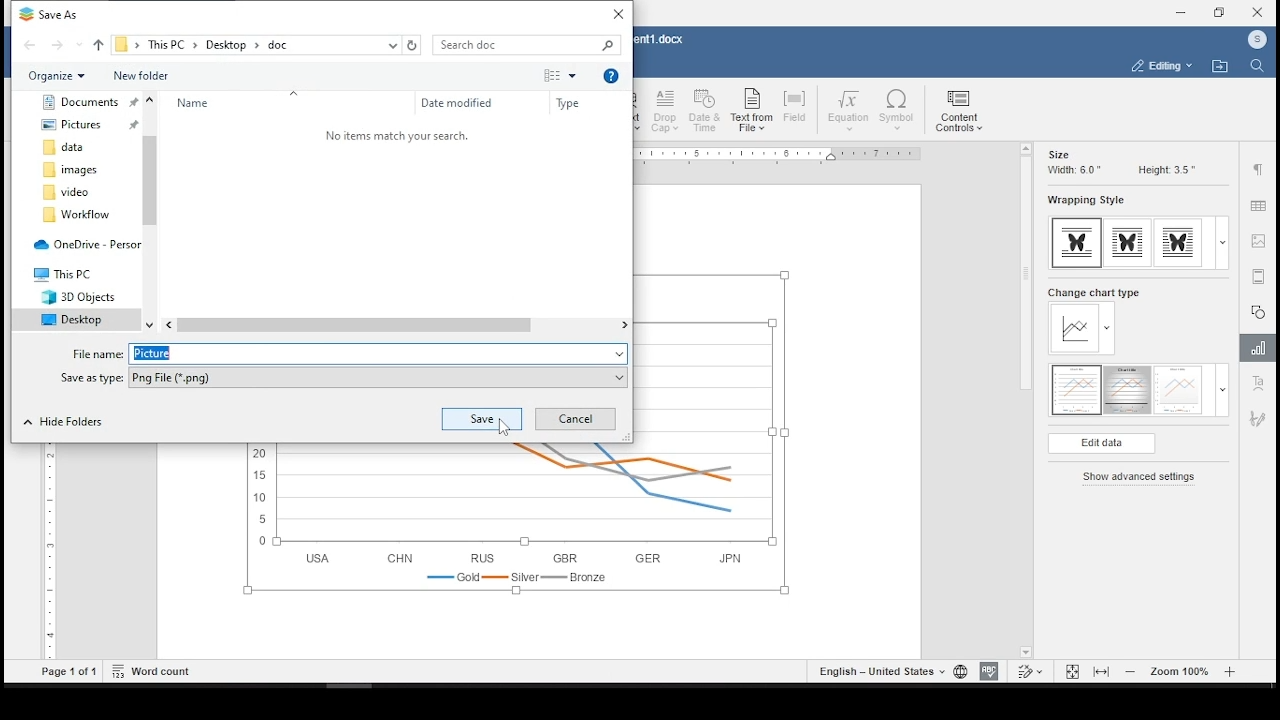 The width and height of the screenshot is (1280, 720). I want to click on file name, so click(345, 353).